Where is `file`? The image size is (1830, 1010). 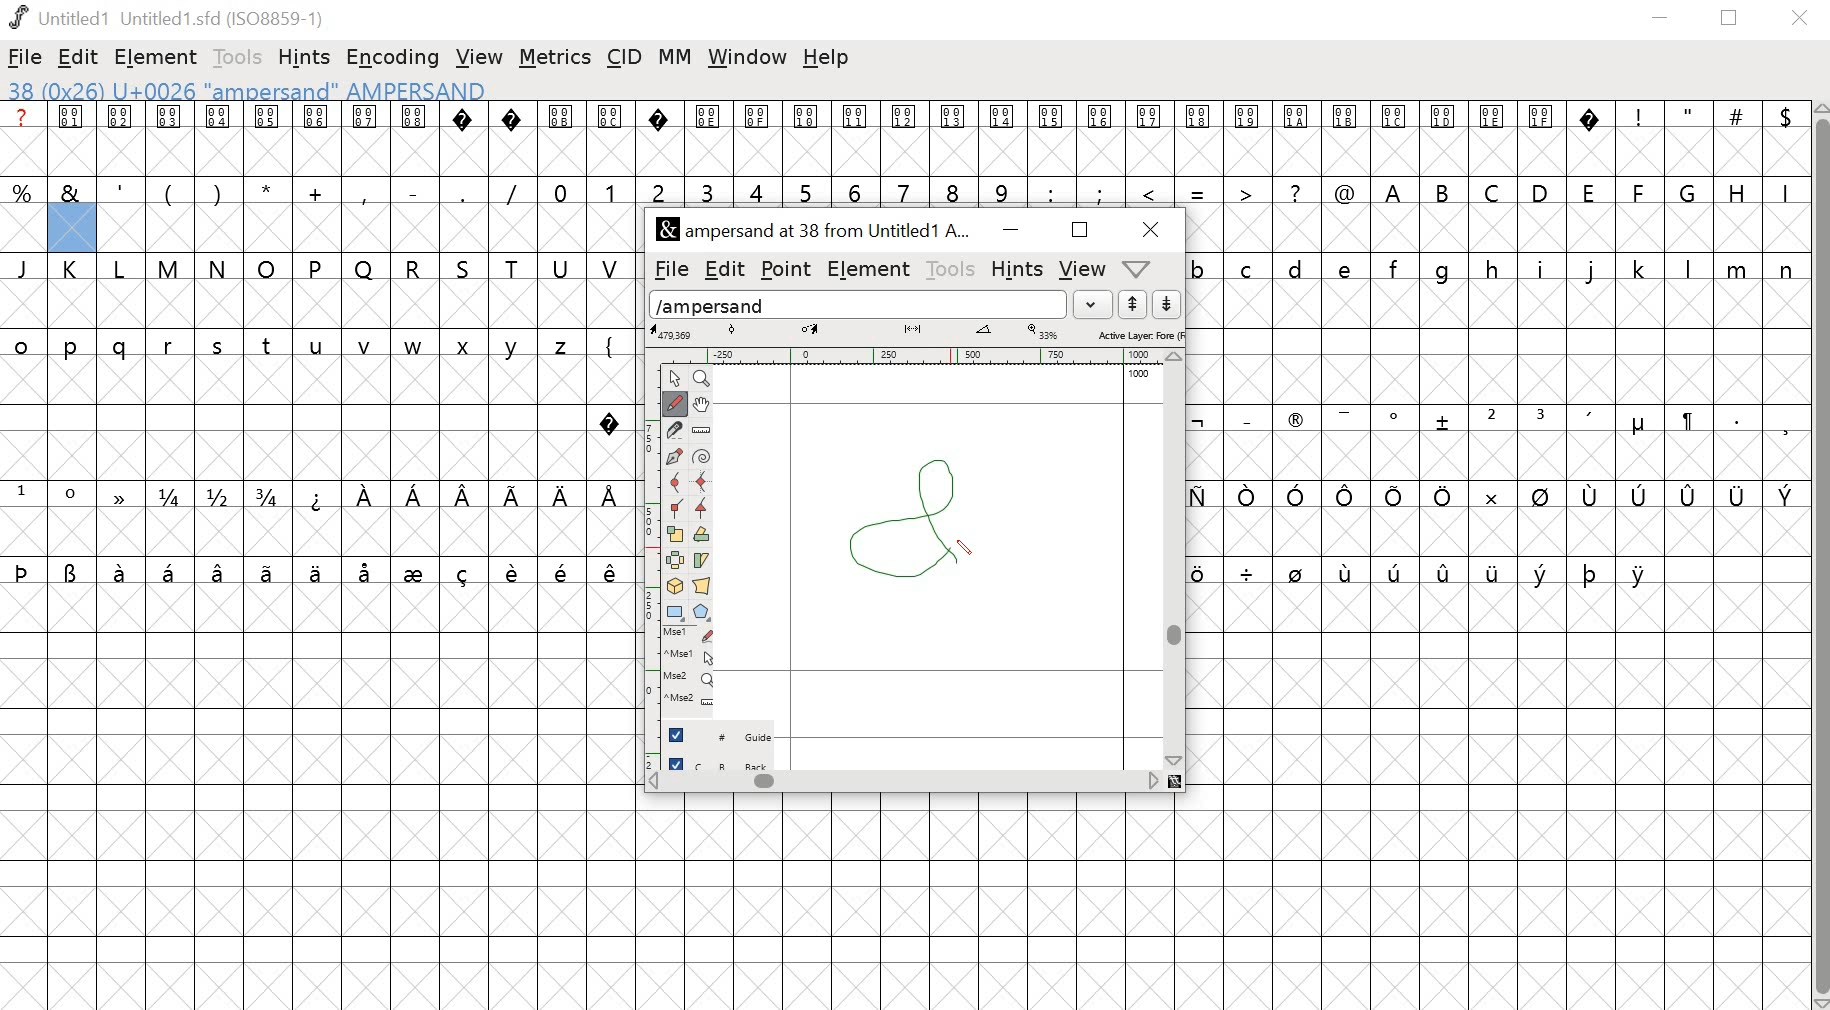
file is located at coordinates (667, 270).